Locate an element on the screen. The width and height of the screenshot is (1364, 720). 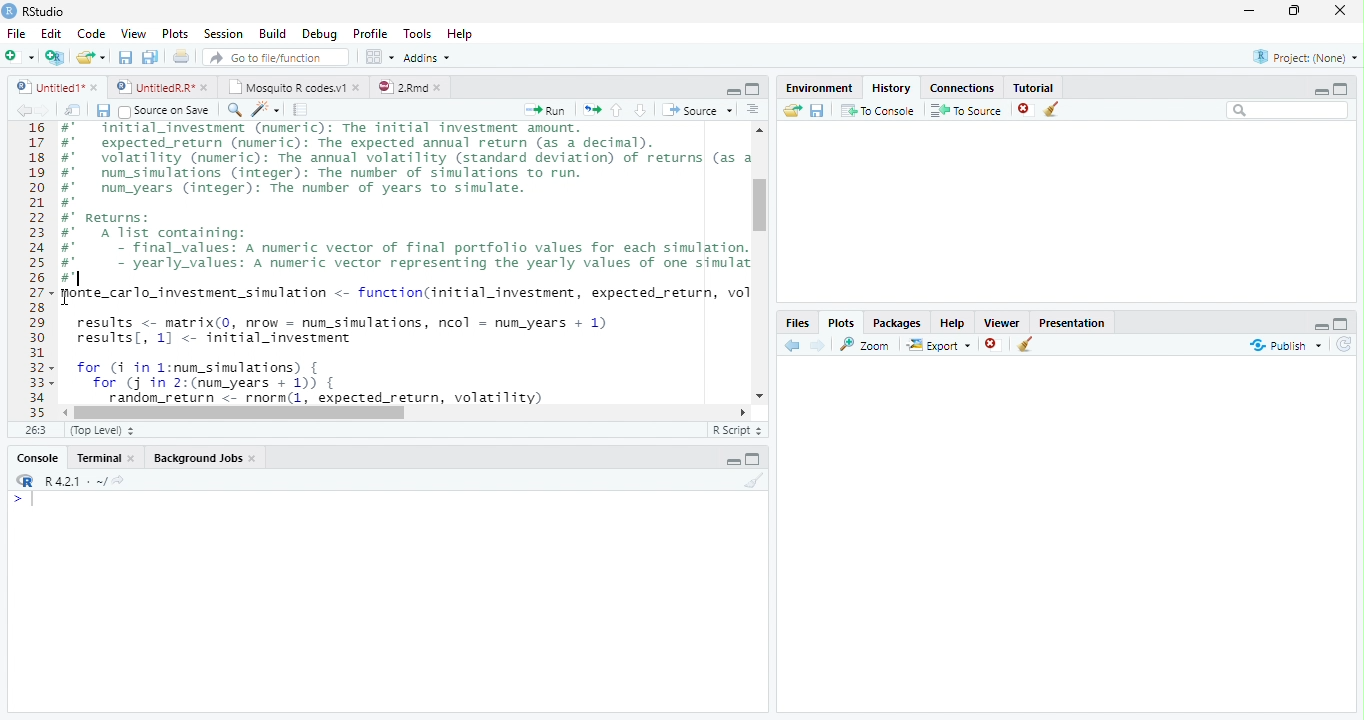
styedi® © © Untite is located at coordinates (162, 87).